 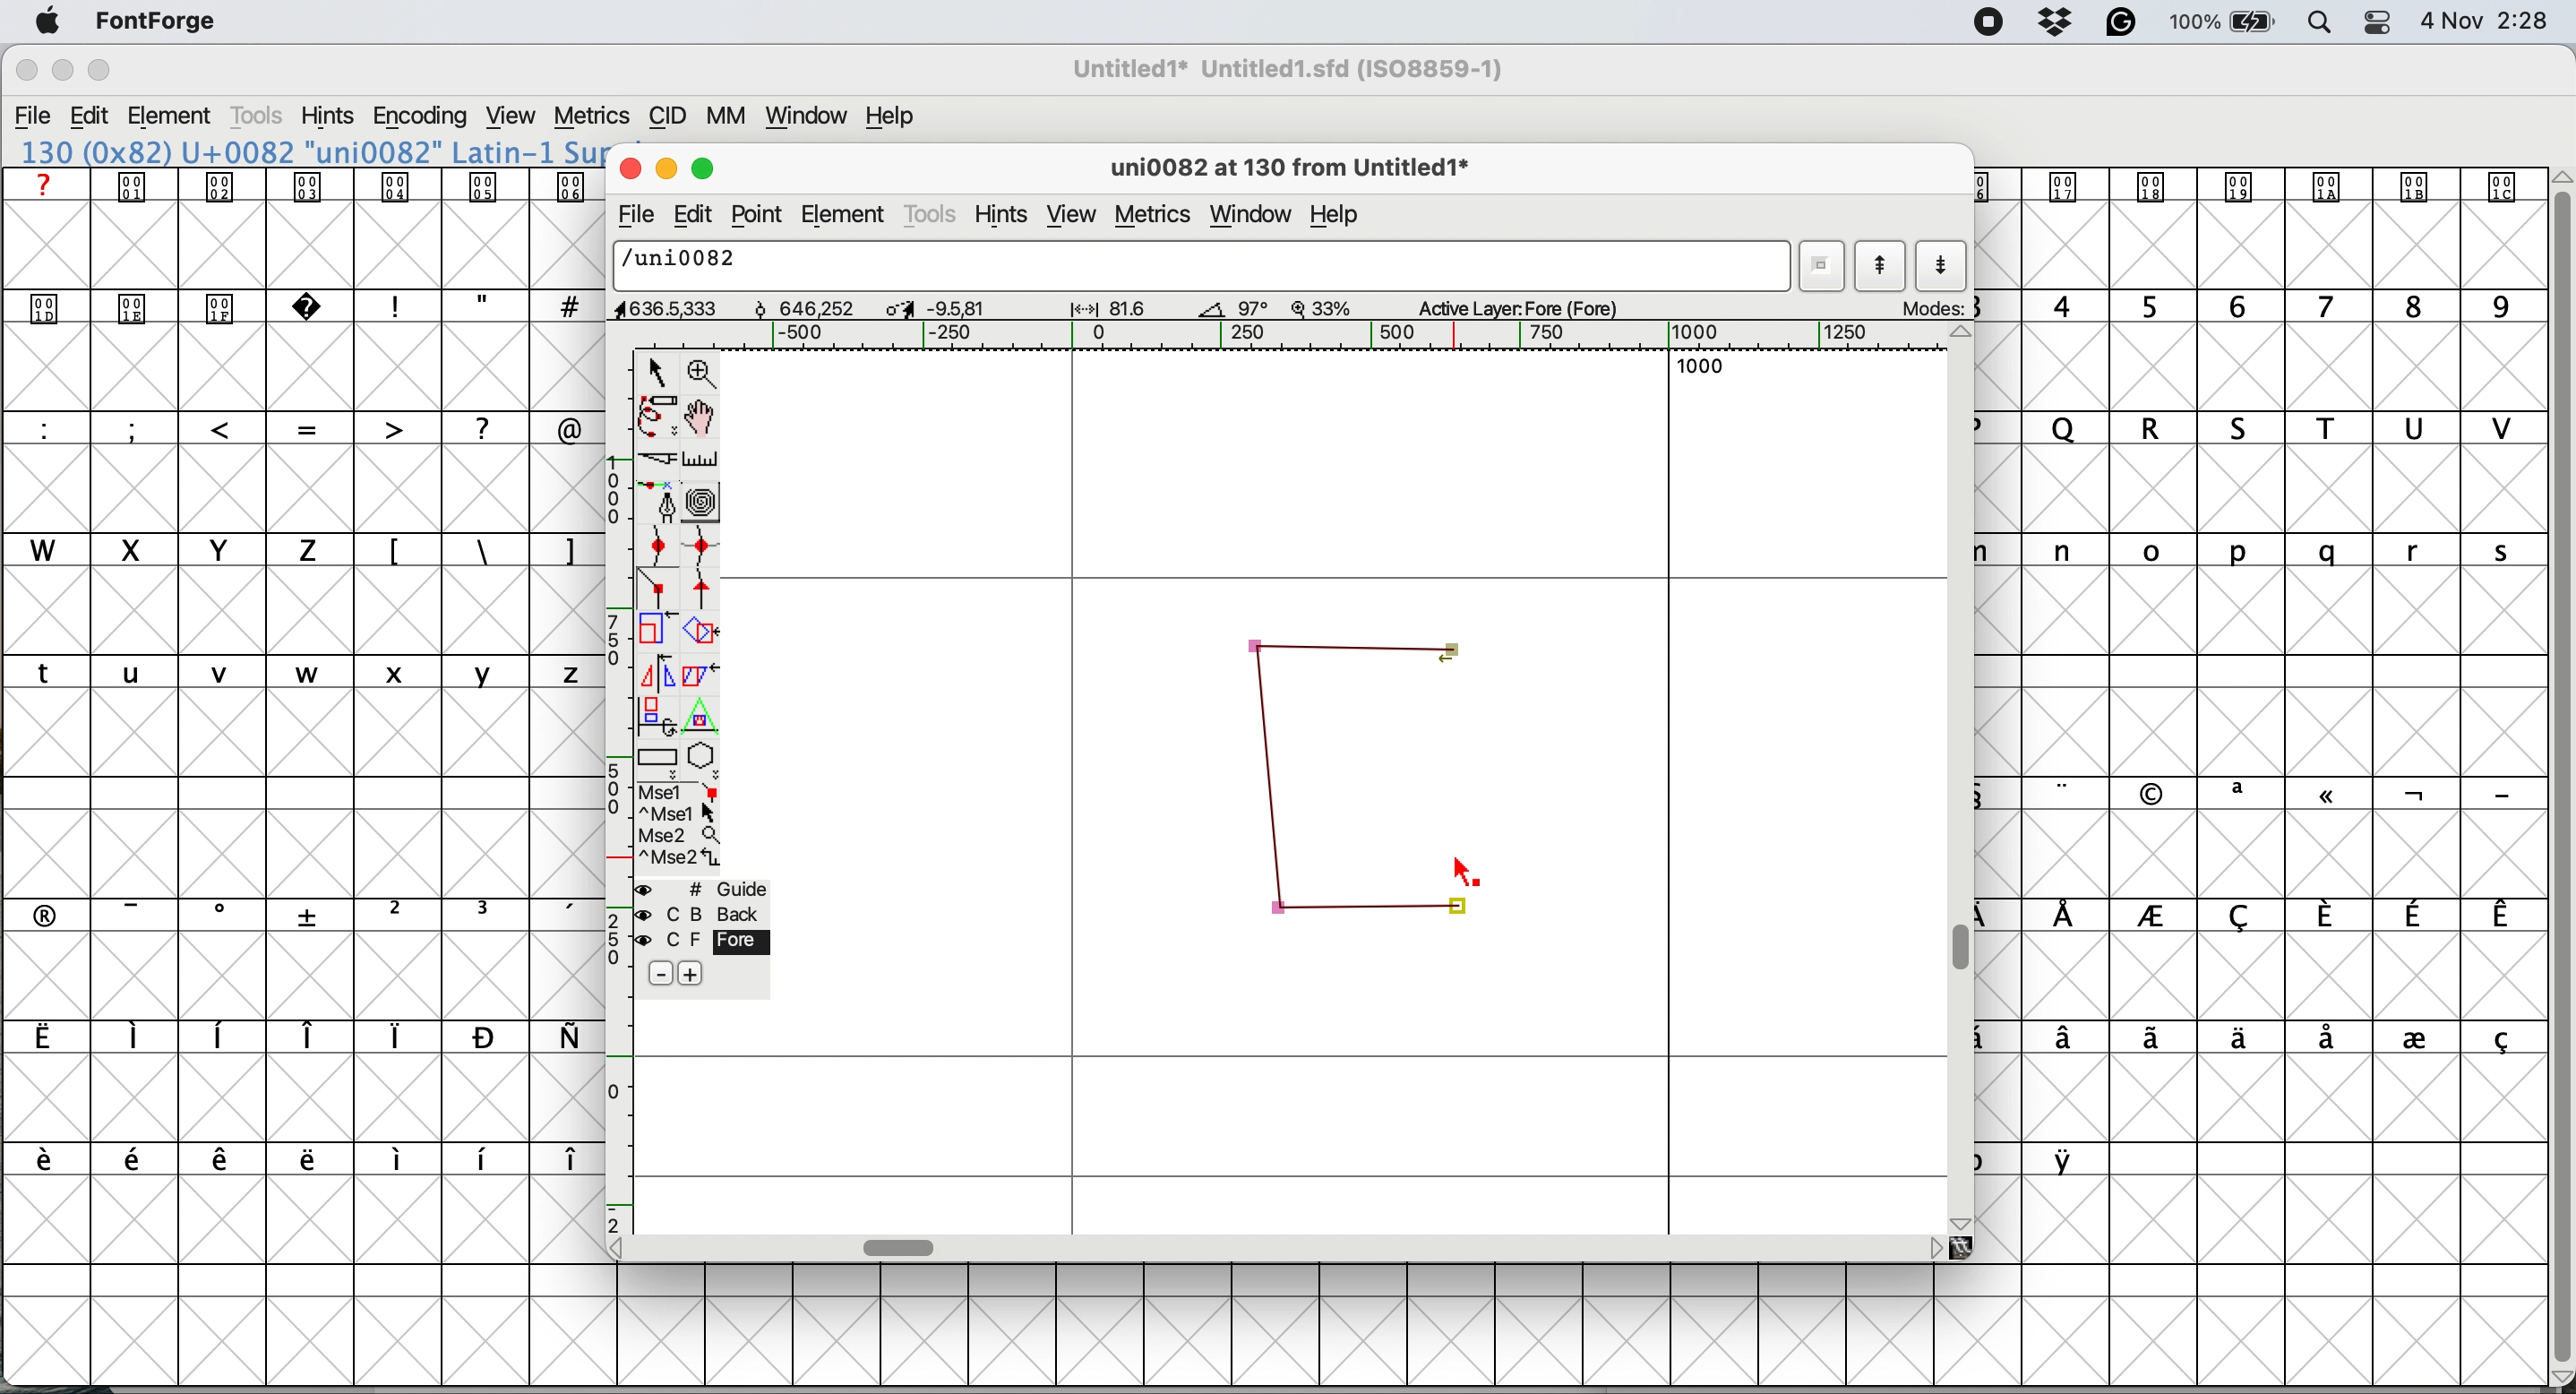 What do you see at coordinates (663, 975) in the screenshot?
I see `remove` at bounding box center [663, 975].